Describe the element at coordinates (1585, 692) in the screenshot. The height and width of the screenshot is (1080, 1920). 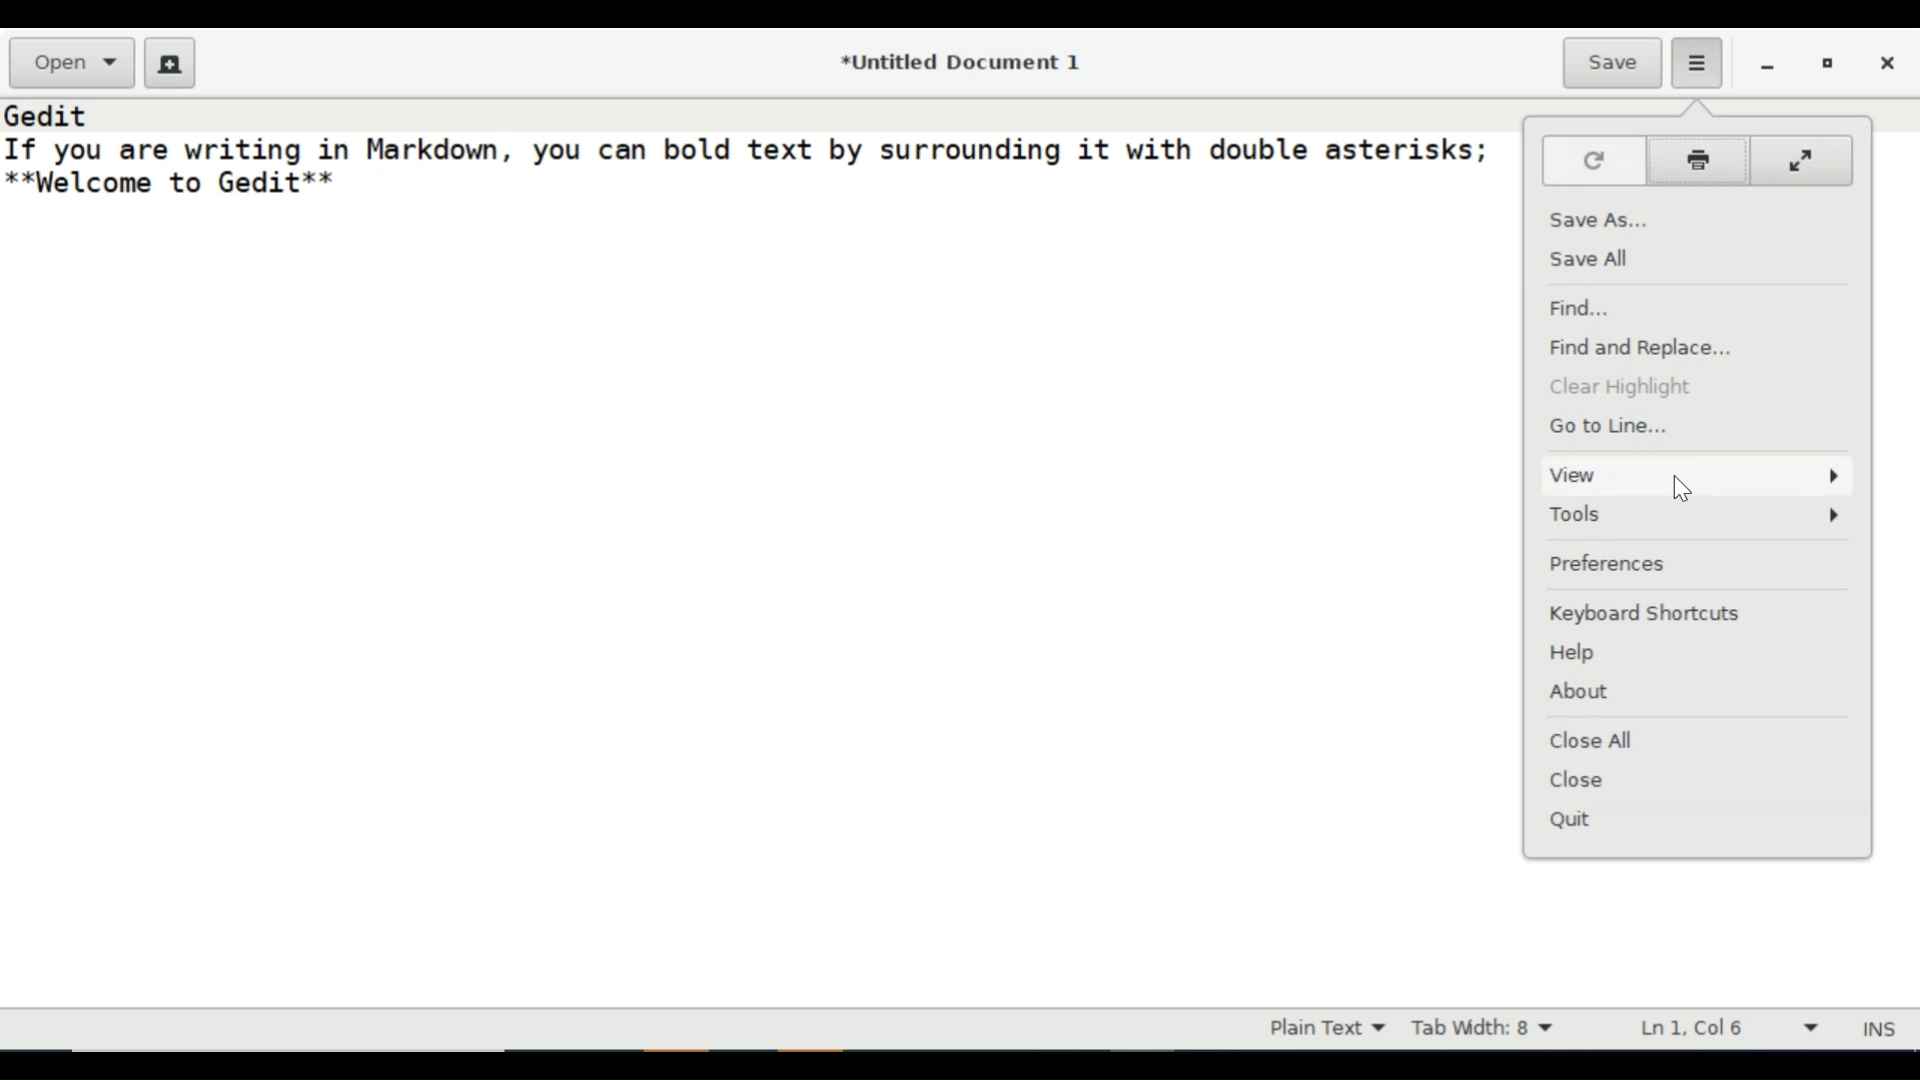
I see `About` at that location.